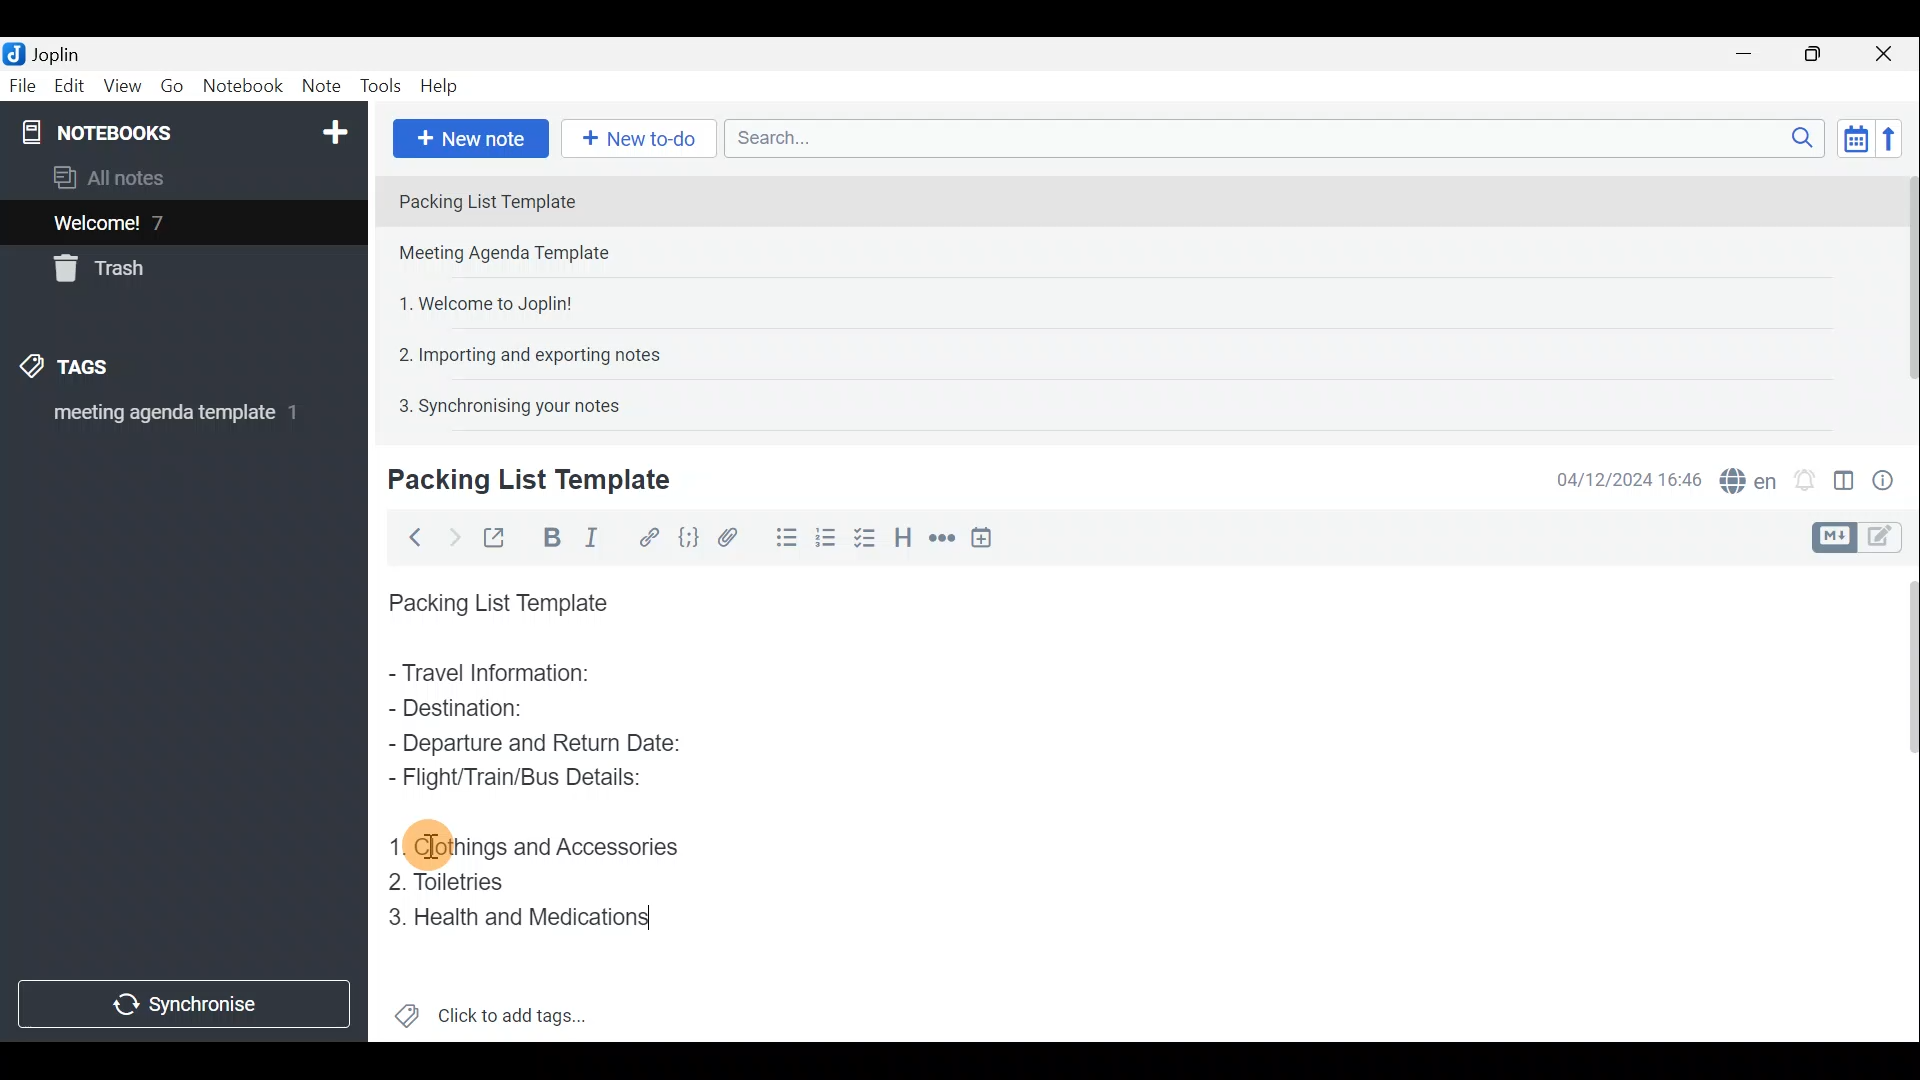 The height and width of the screenshot is (1080, 1920). I want to click on Toggle editors, so click(1890, 539).